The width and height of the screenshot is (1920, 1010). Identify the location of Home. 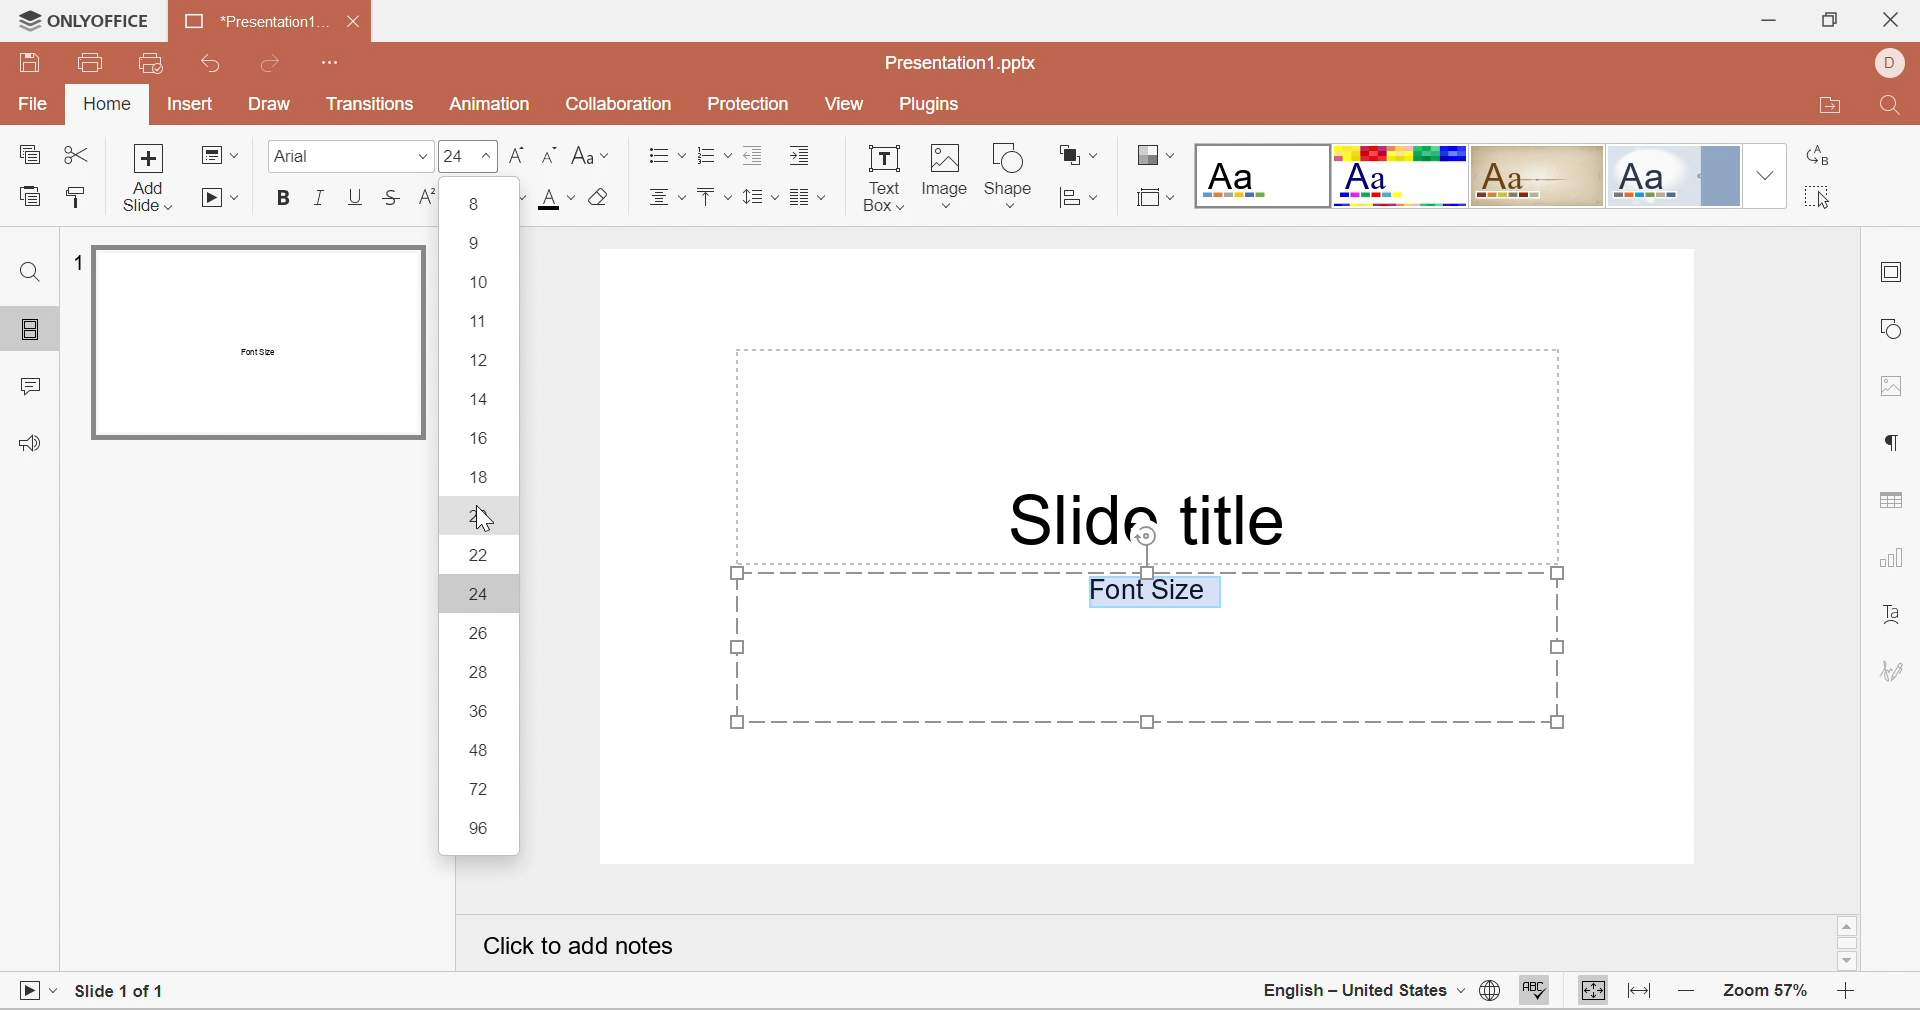
(105, 105).